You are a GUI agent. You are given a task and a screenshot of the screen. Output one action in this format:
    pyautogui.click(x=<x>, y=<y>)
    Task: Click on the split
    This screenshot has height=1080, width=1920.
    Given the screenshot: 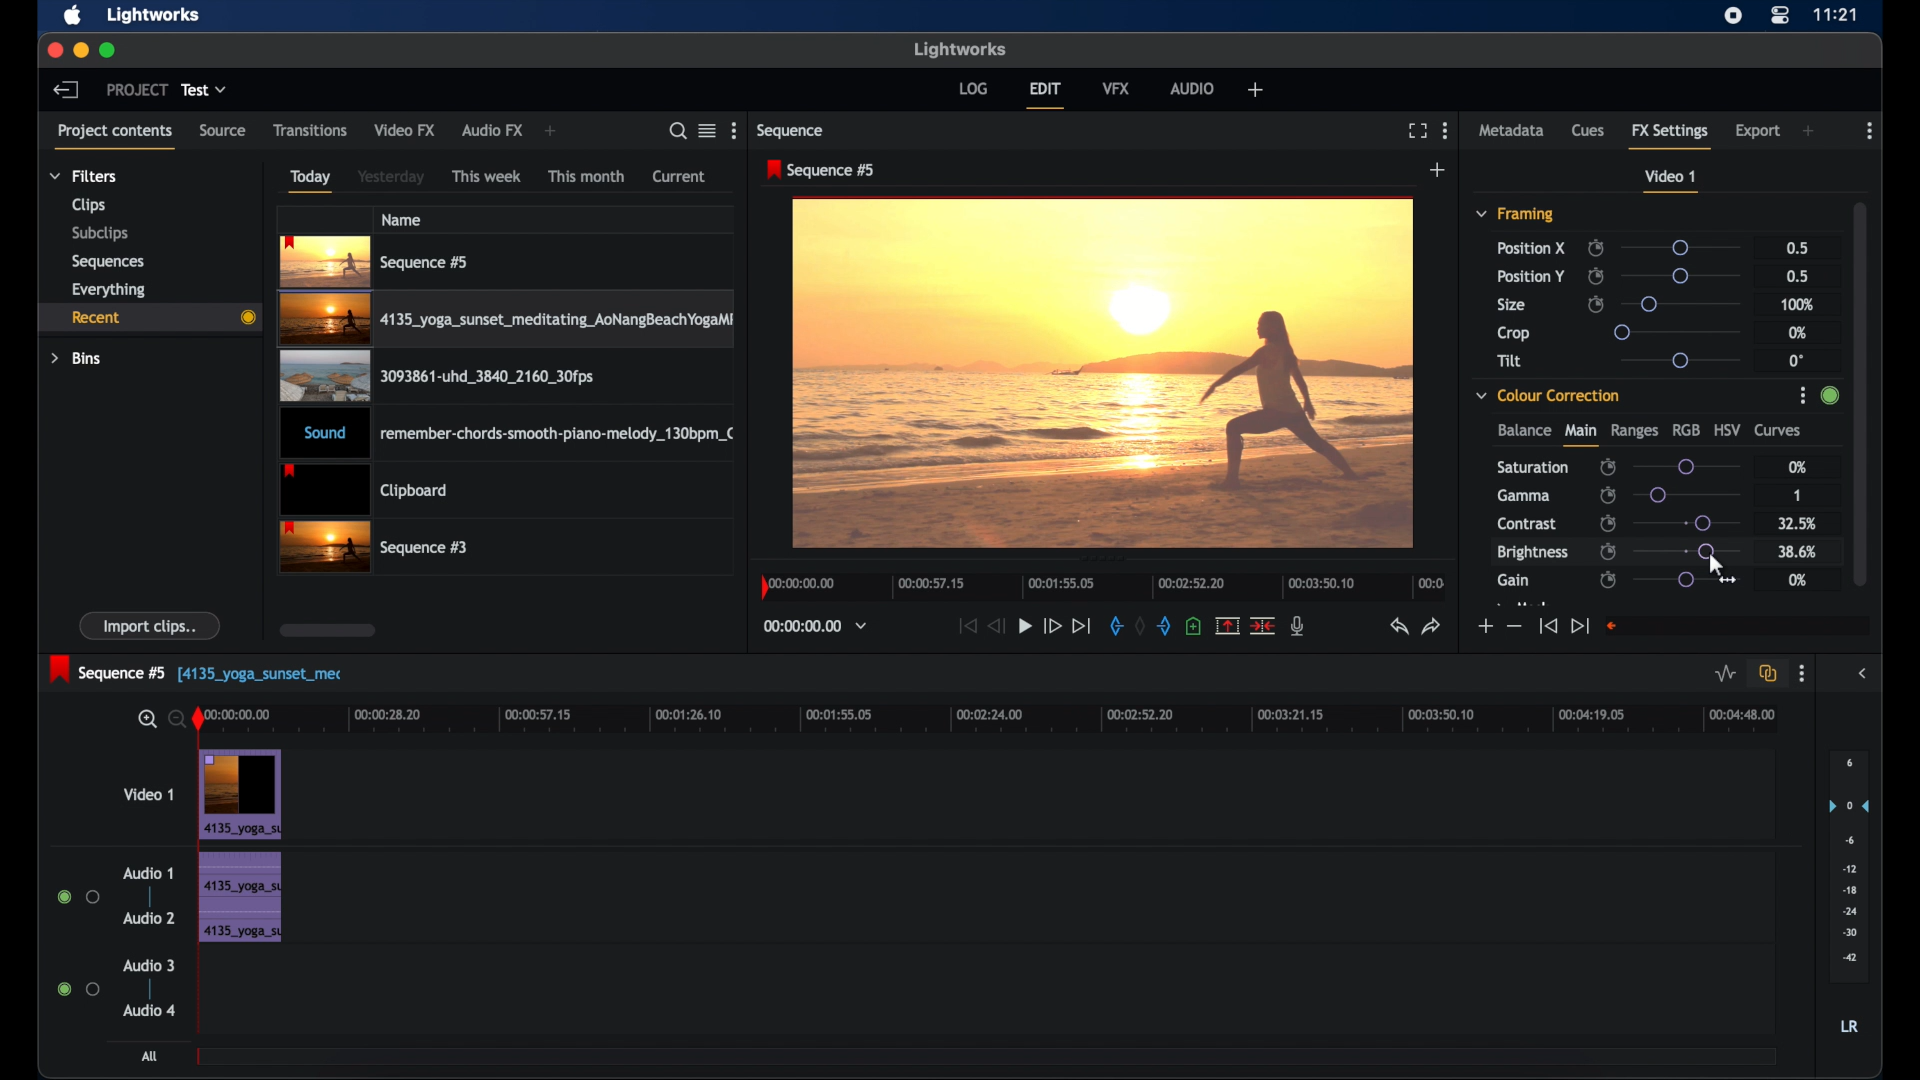 What is the action you would take?
    pyautogui.click(x=1264, y=624)
    